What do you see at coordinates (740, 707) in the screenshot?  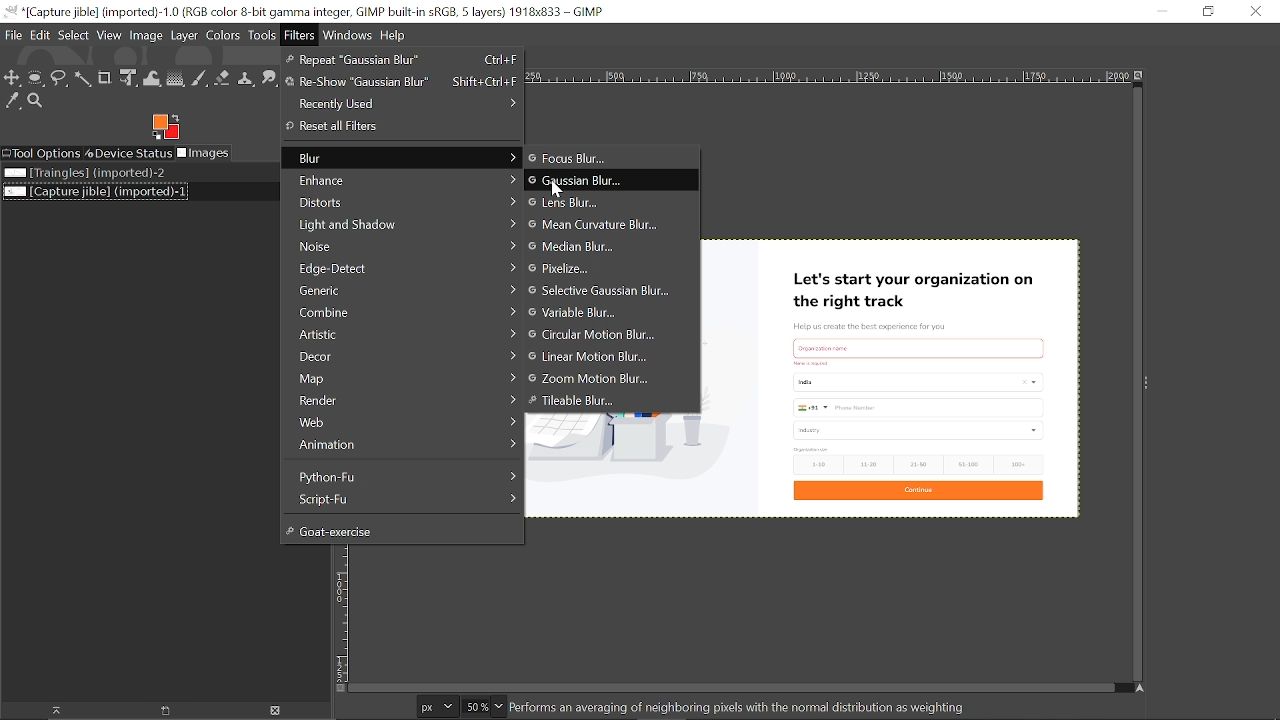 I see `Current image info` at bounding box center [740, 707].